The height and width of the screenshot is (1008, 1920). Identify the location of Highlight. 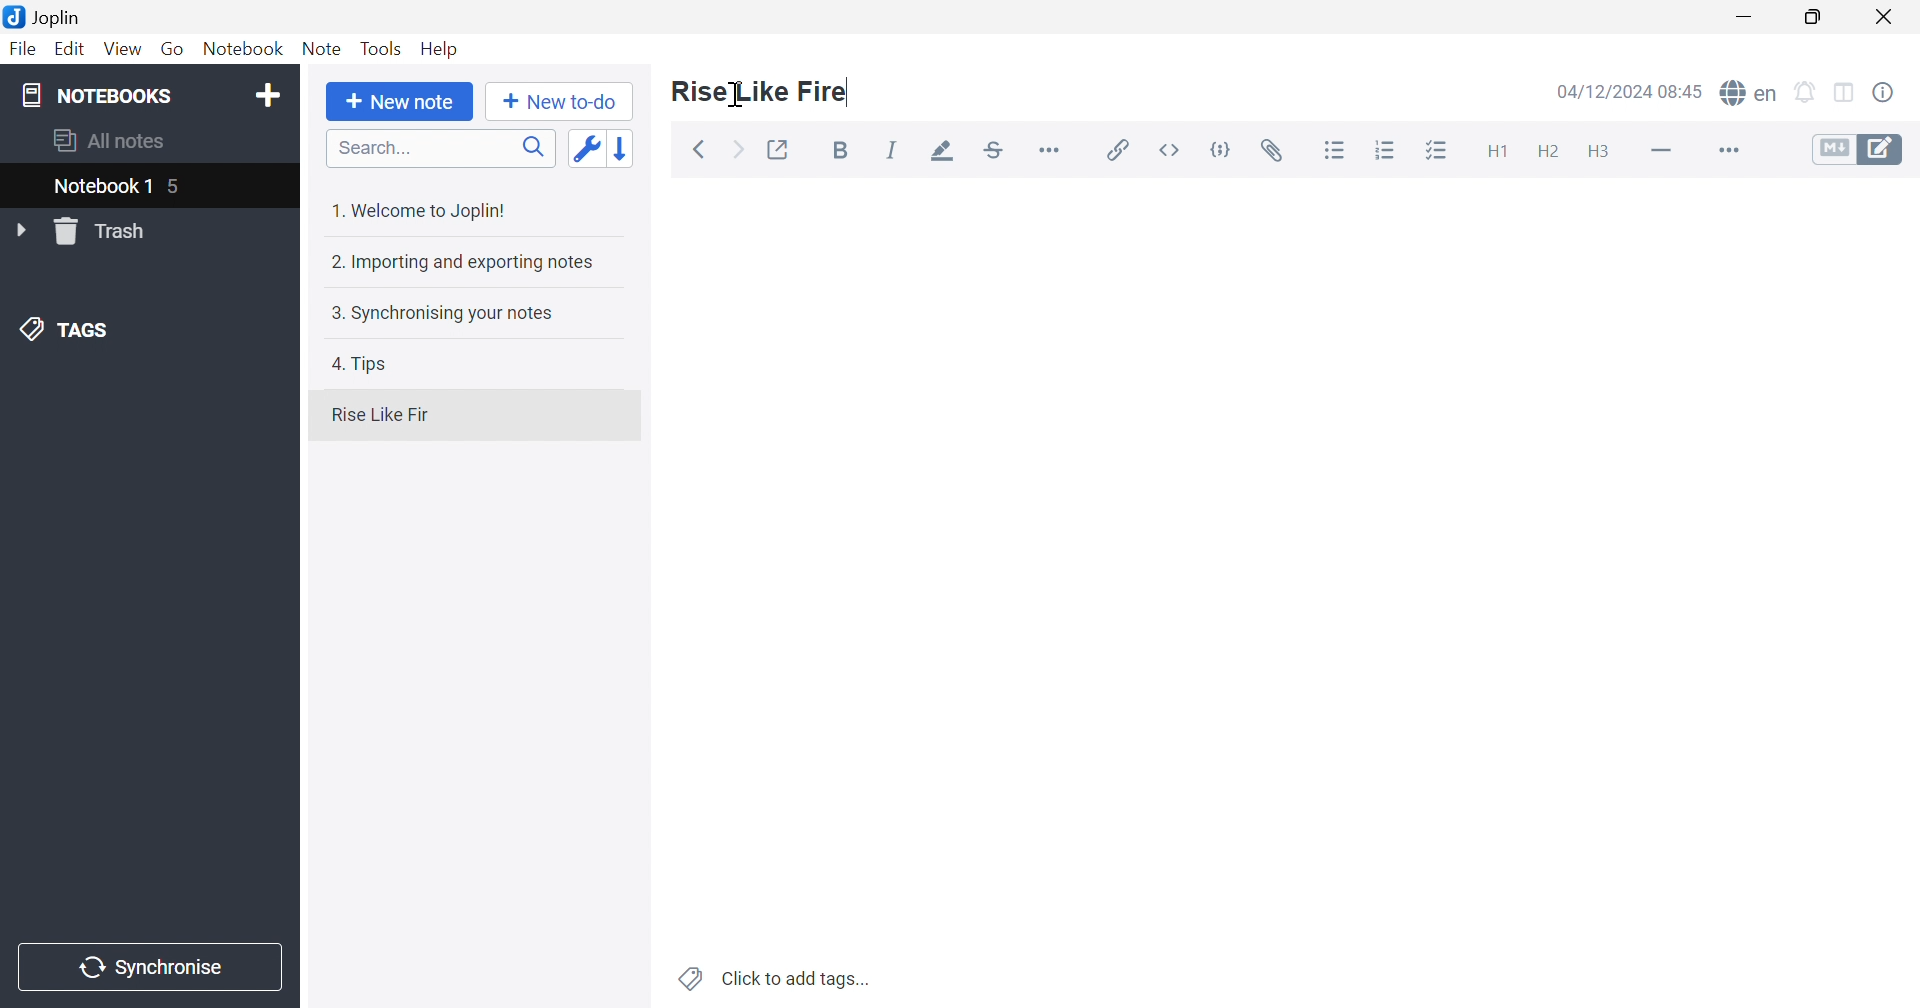
(939, 149).